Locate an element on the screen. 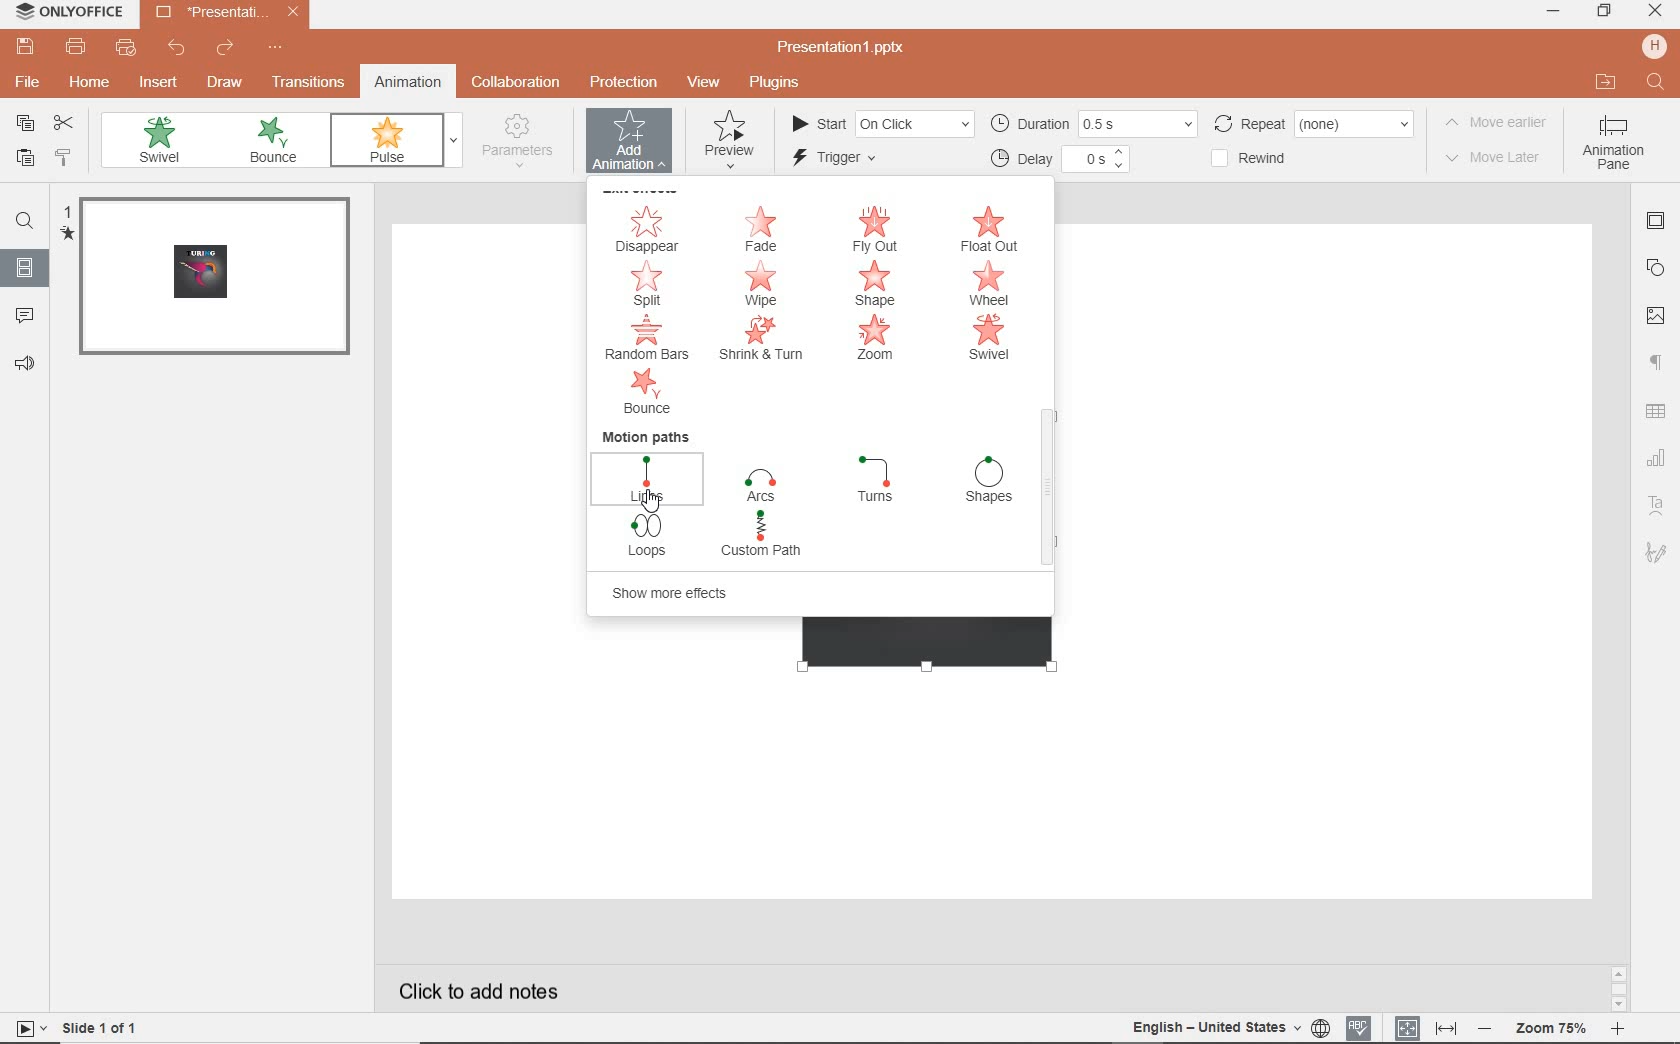 Image resolution: width=1680 pixels, height=1044 pixels. swivel is located at coordinates (990, 339).